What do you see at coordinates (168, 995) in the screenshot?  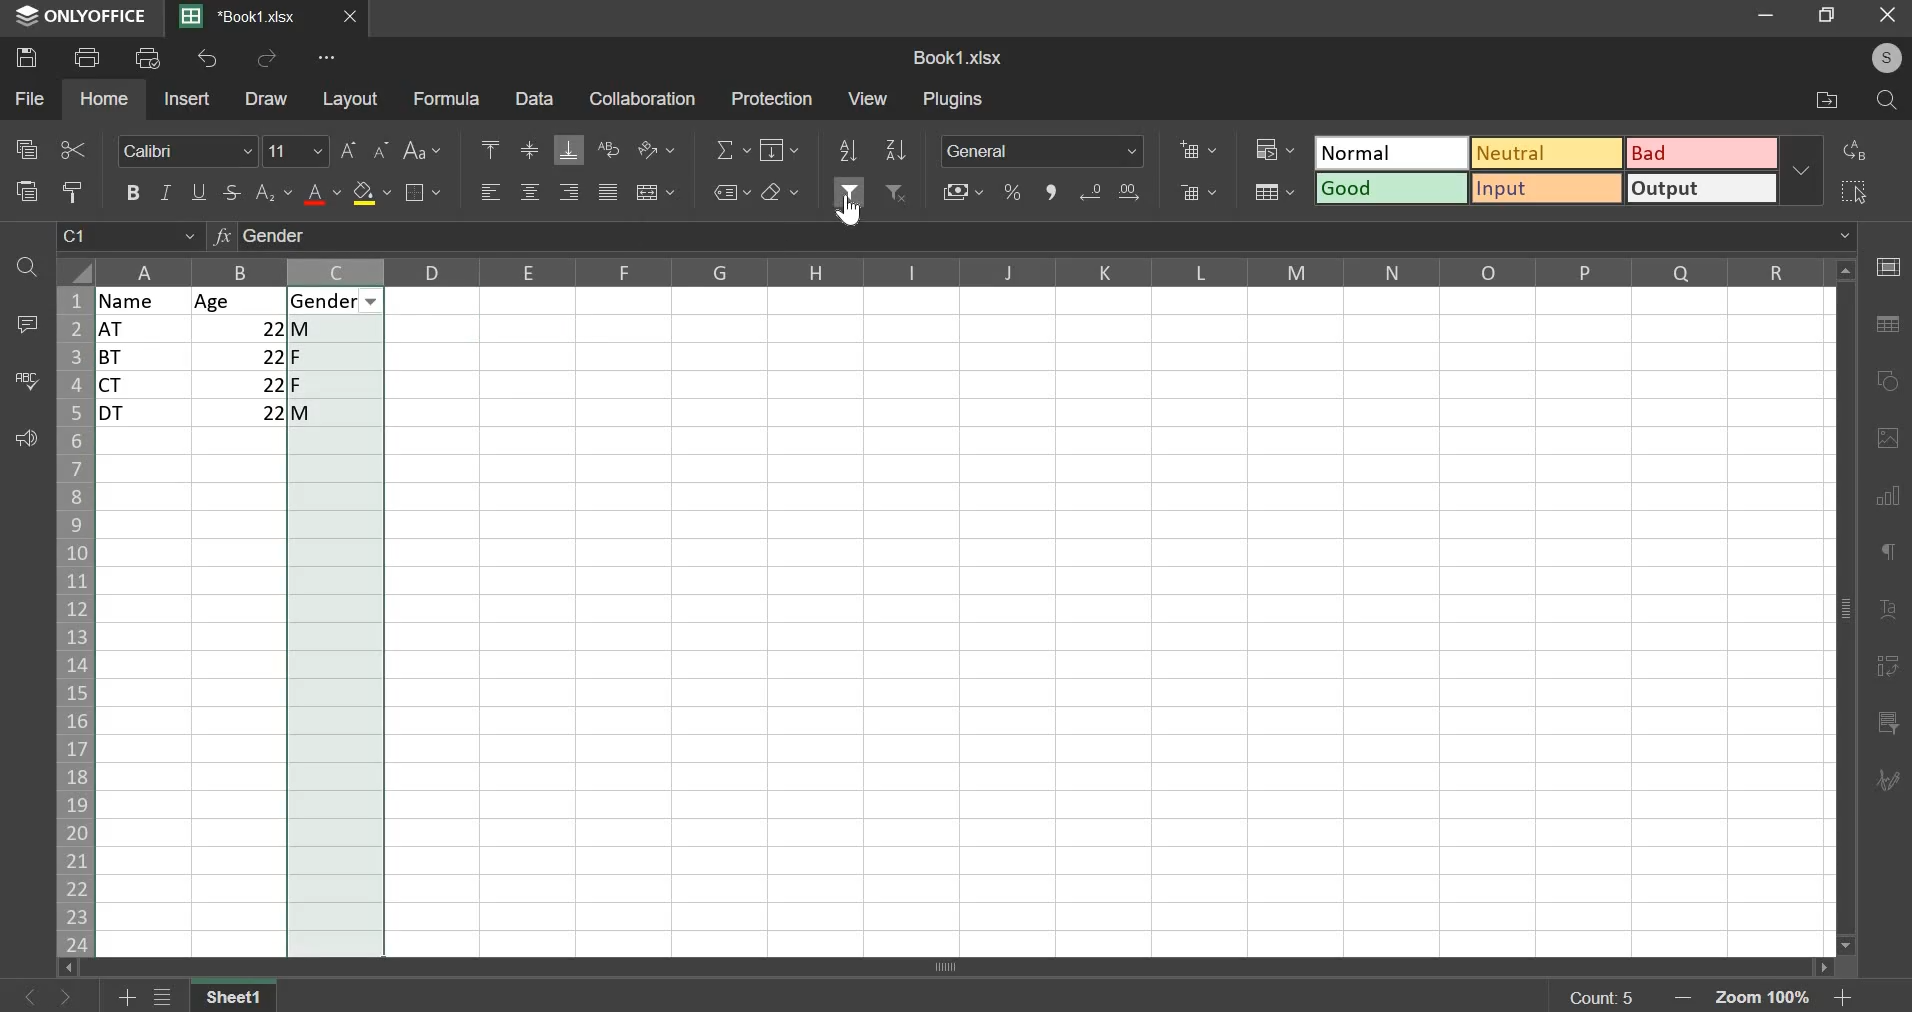 I see `list of sheets` at bounding box center [168, 995].